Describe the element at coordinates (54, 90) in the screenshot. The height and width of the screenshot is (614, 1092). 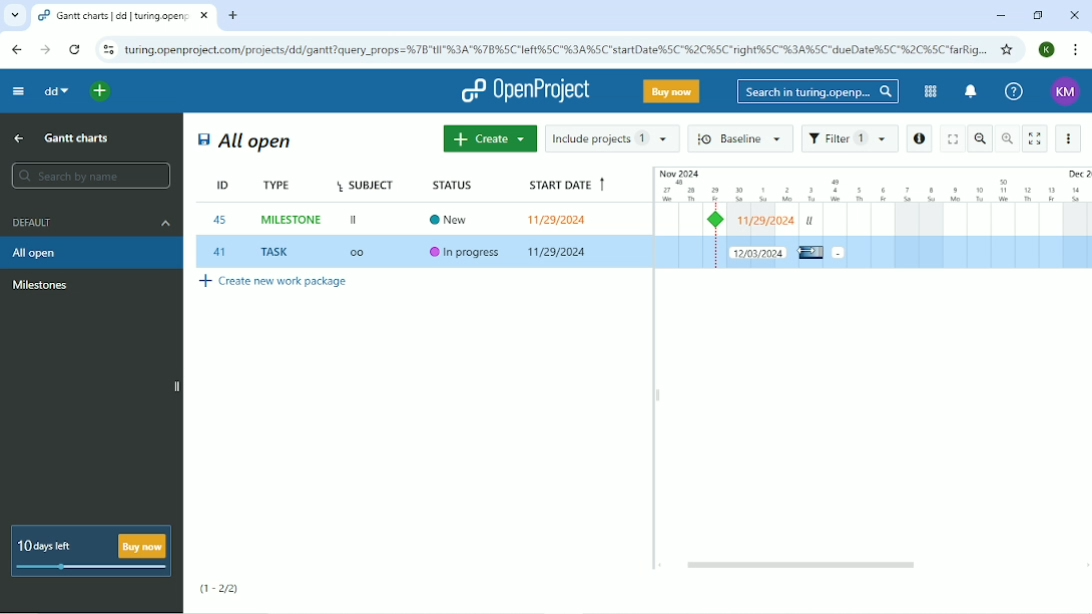
I see `dd` at that location.